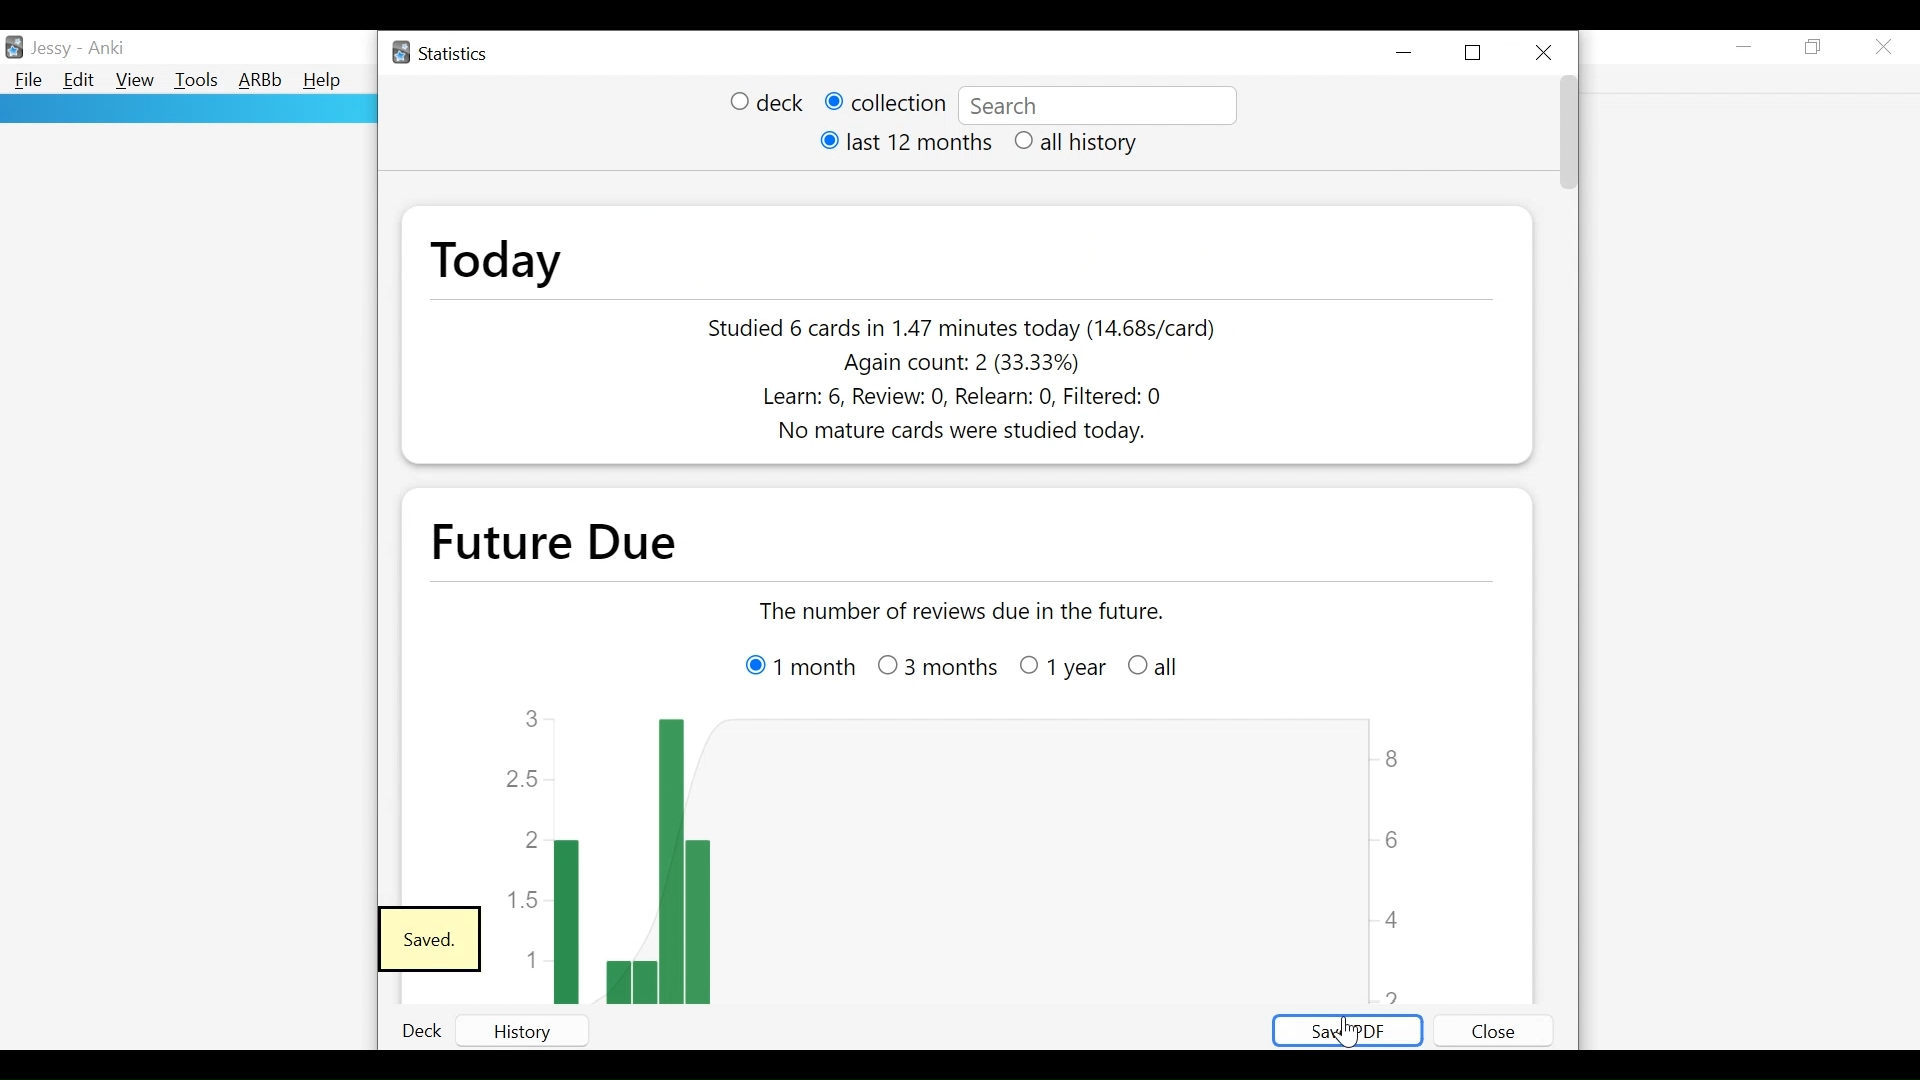  Describe the element at coordinates (196, 82) in the screenshot. I see `Tools` at that location.